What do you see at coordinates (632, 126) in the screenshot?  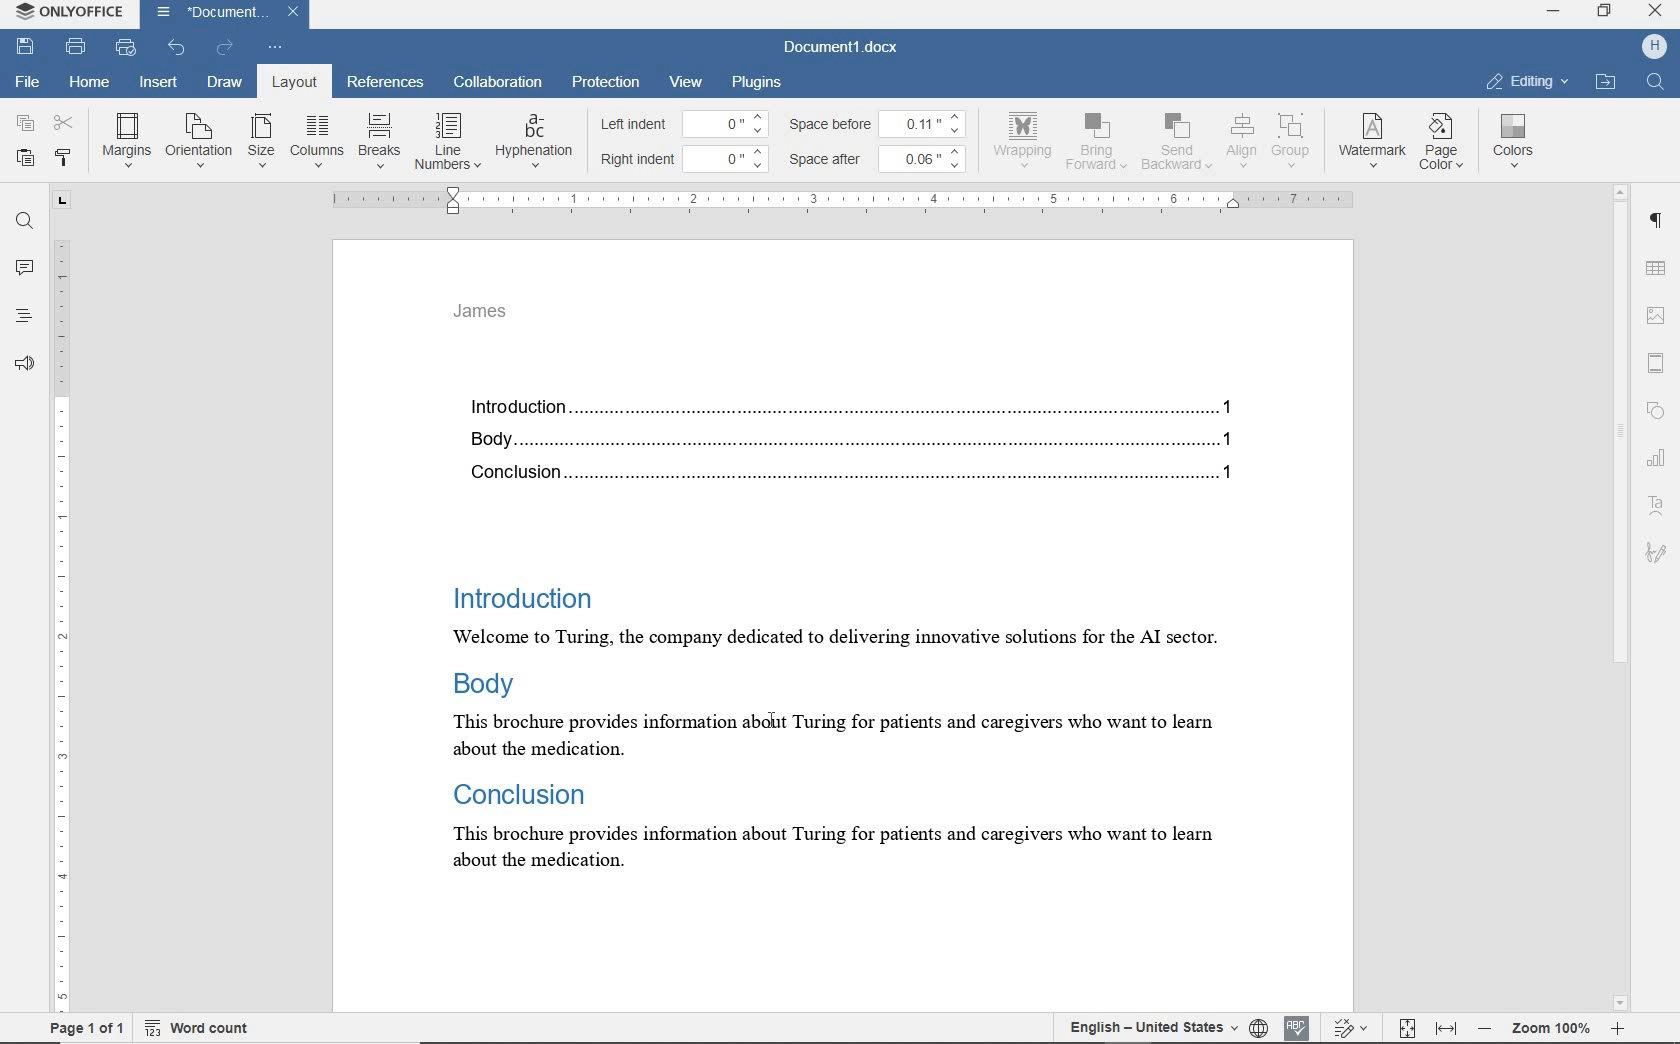 I see `left indent` at bounding box center [632, 126].